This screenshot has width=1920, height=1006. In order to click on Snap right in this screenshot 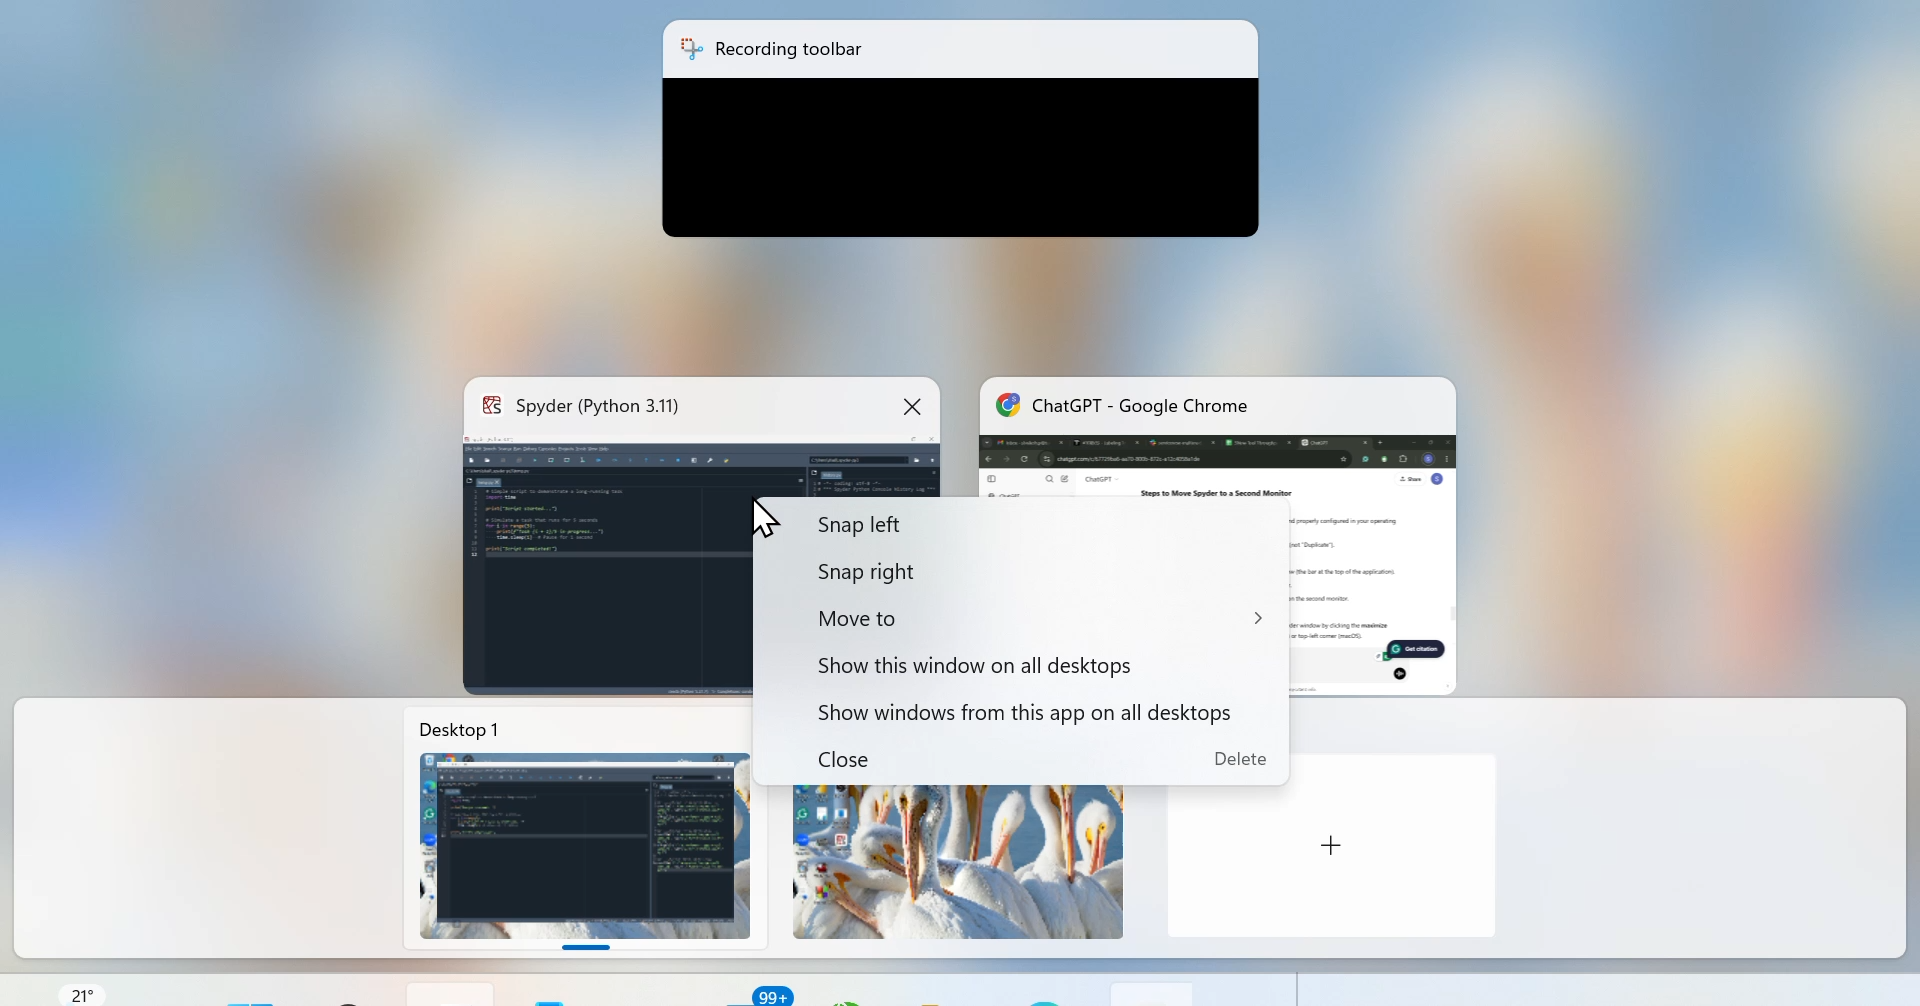, I will do `click(992, 571)`.